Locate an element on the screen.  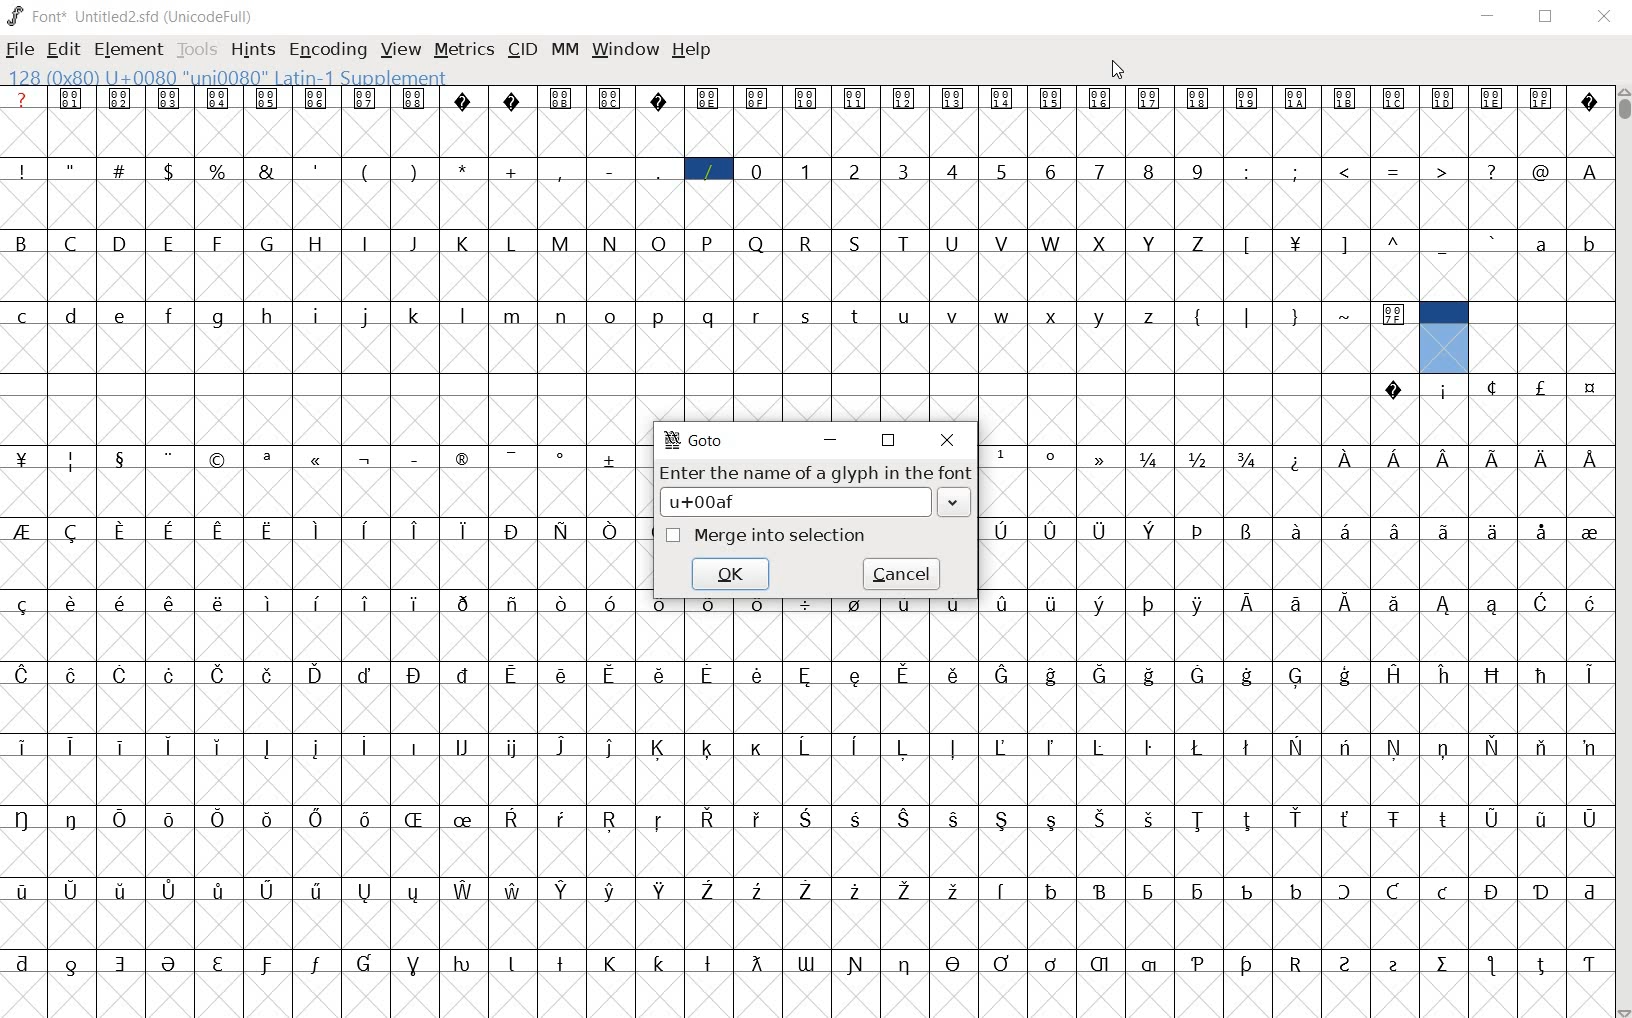
Symbol is located at coordinates (24, 673).